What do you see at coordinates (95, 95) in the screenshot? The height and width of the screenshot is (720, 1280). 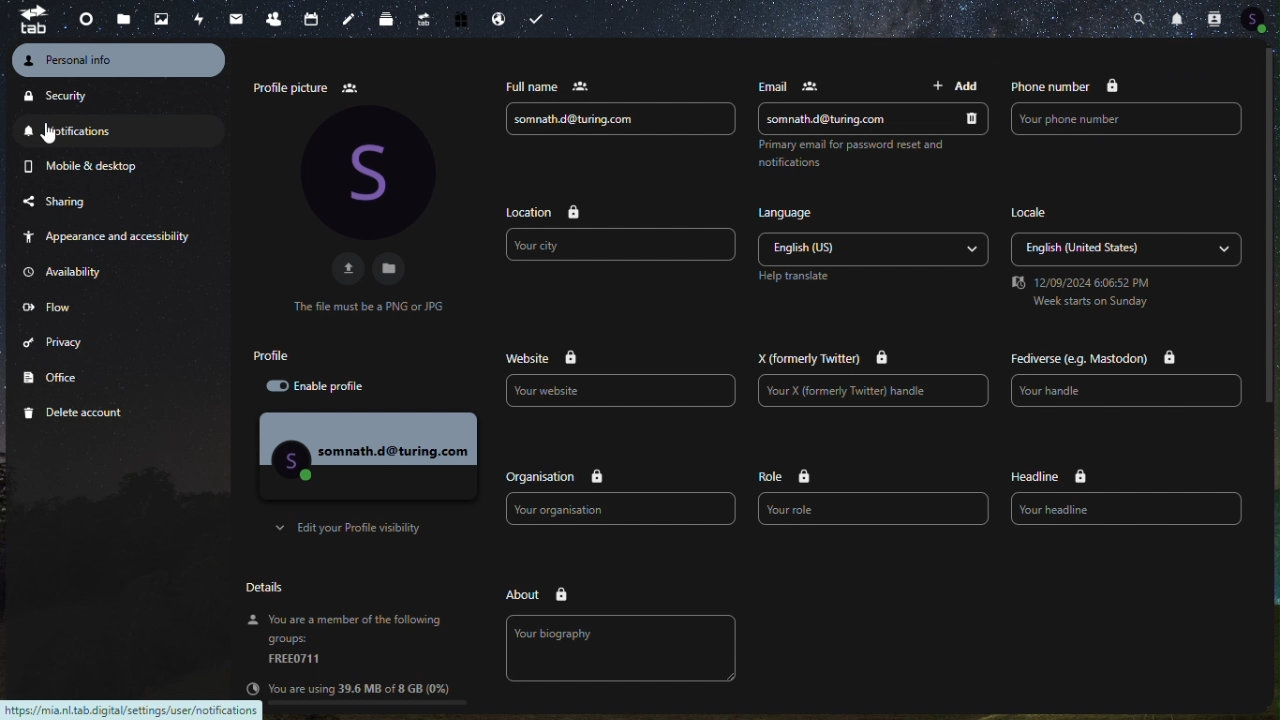 I see `security` at bounding box center [95, 95].